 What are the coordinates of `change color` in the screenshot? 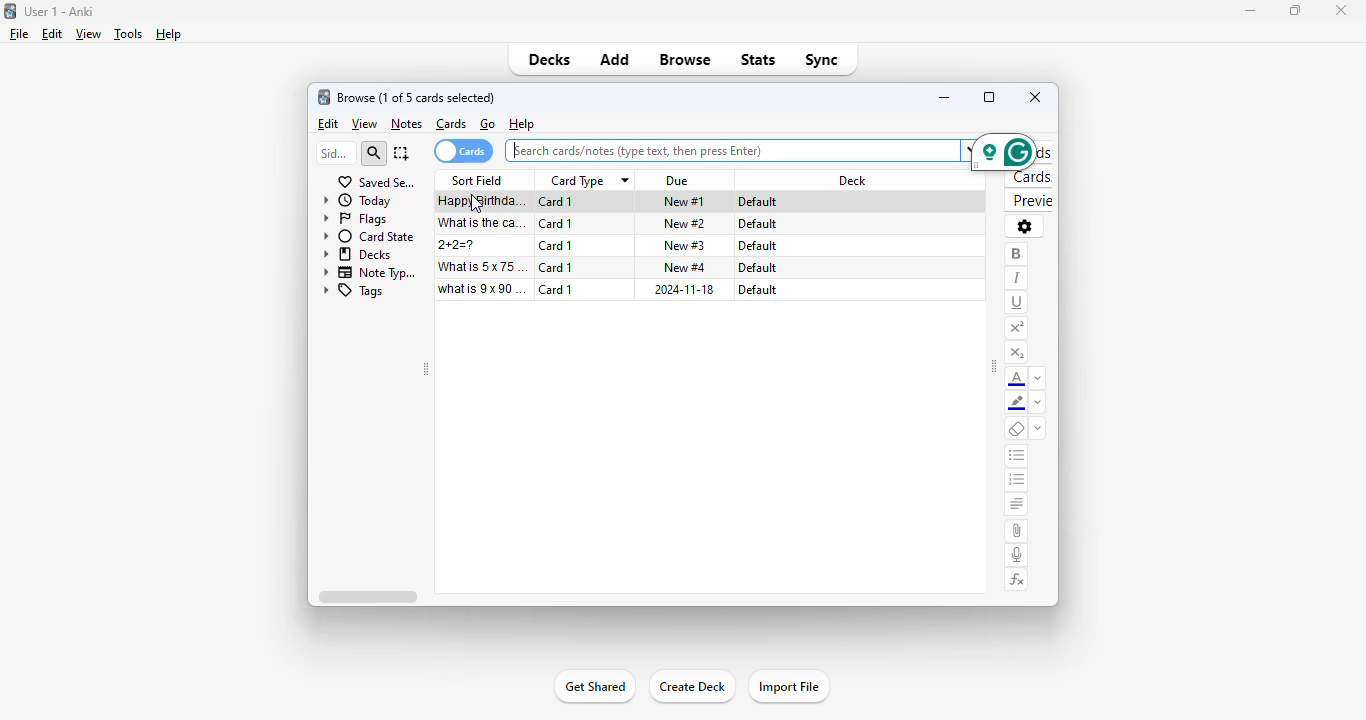 It's located at (1038, 377).